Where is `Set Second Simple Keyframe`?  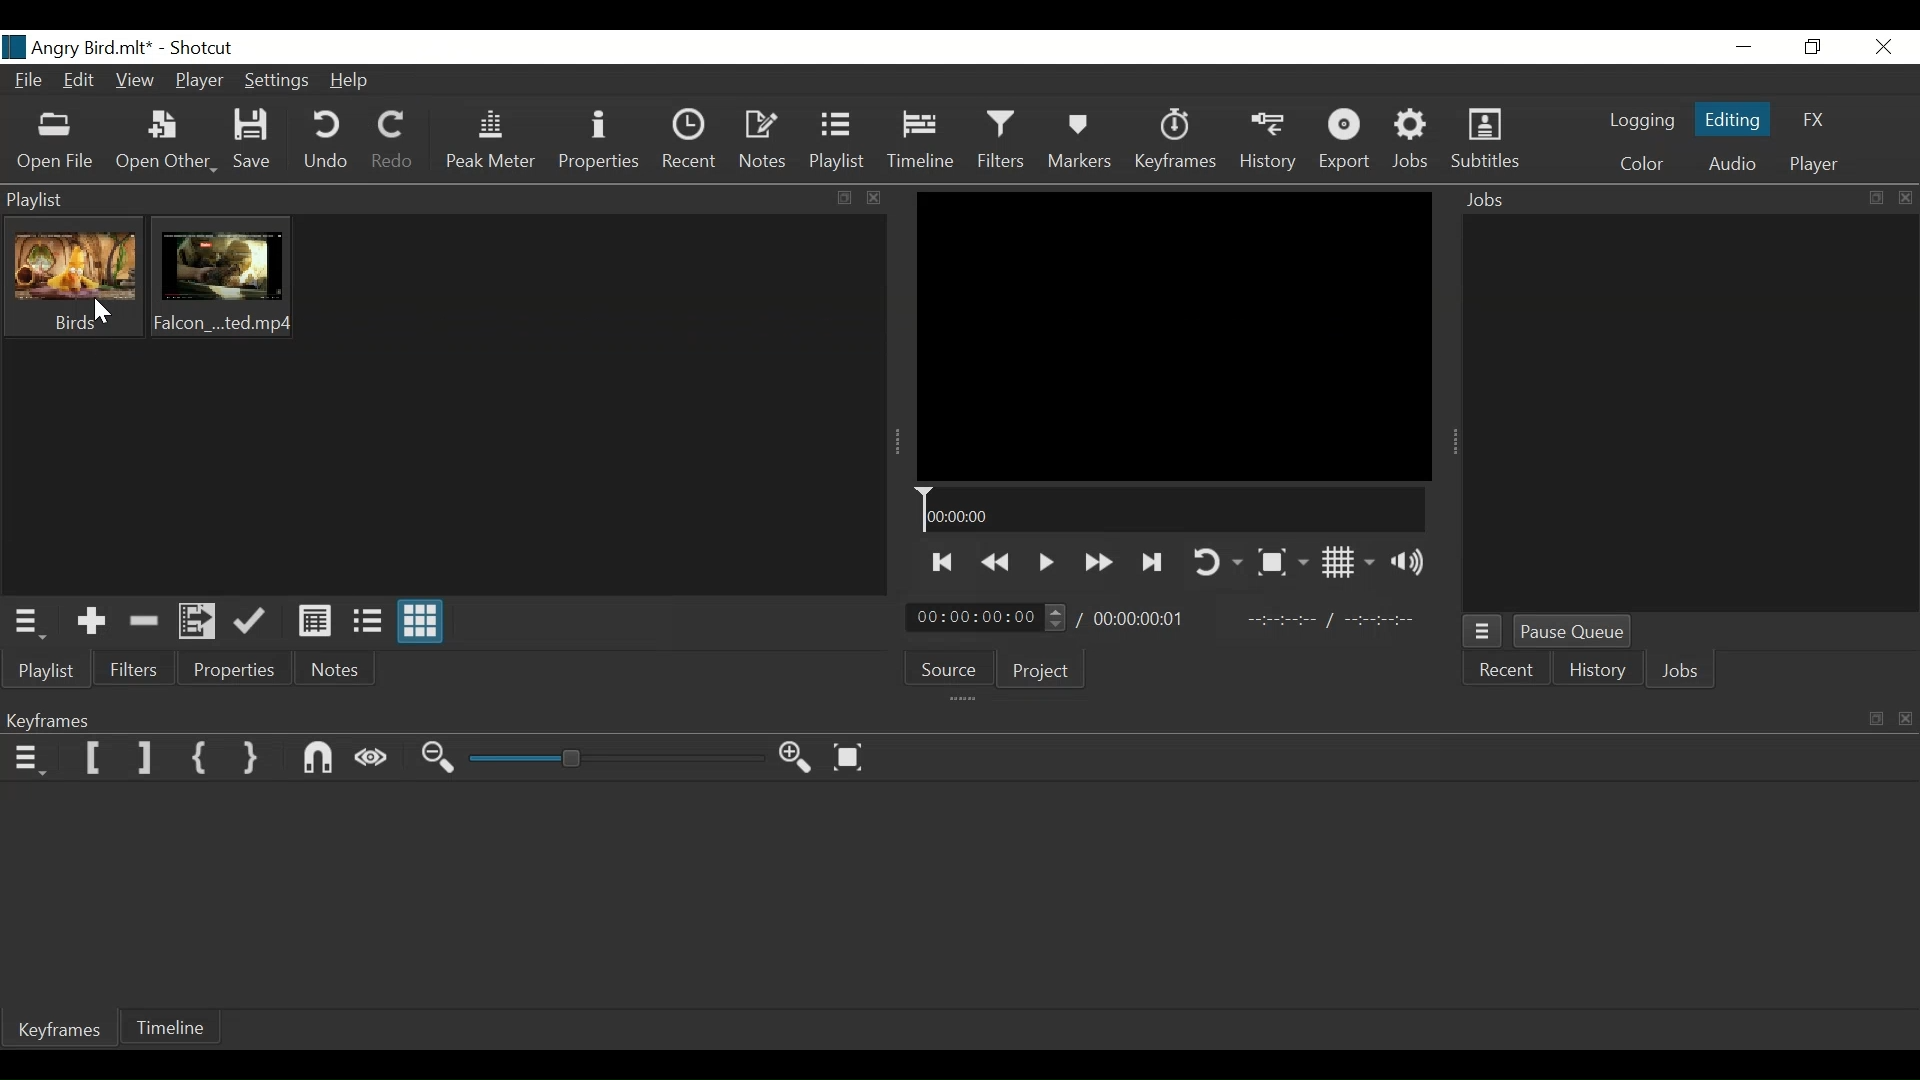 Set Second Simple Keyframe is located at coordinates (255, 759).